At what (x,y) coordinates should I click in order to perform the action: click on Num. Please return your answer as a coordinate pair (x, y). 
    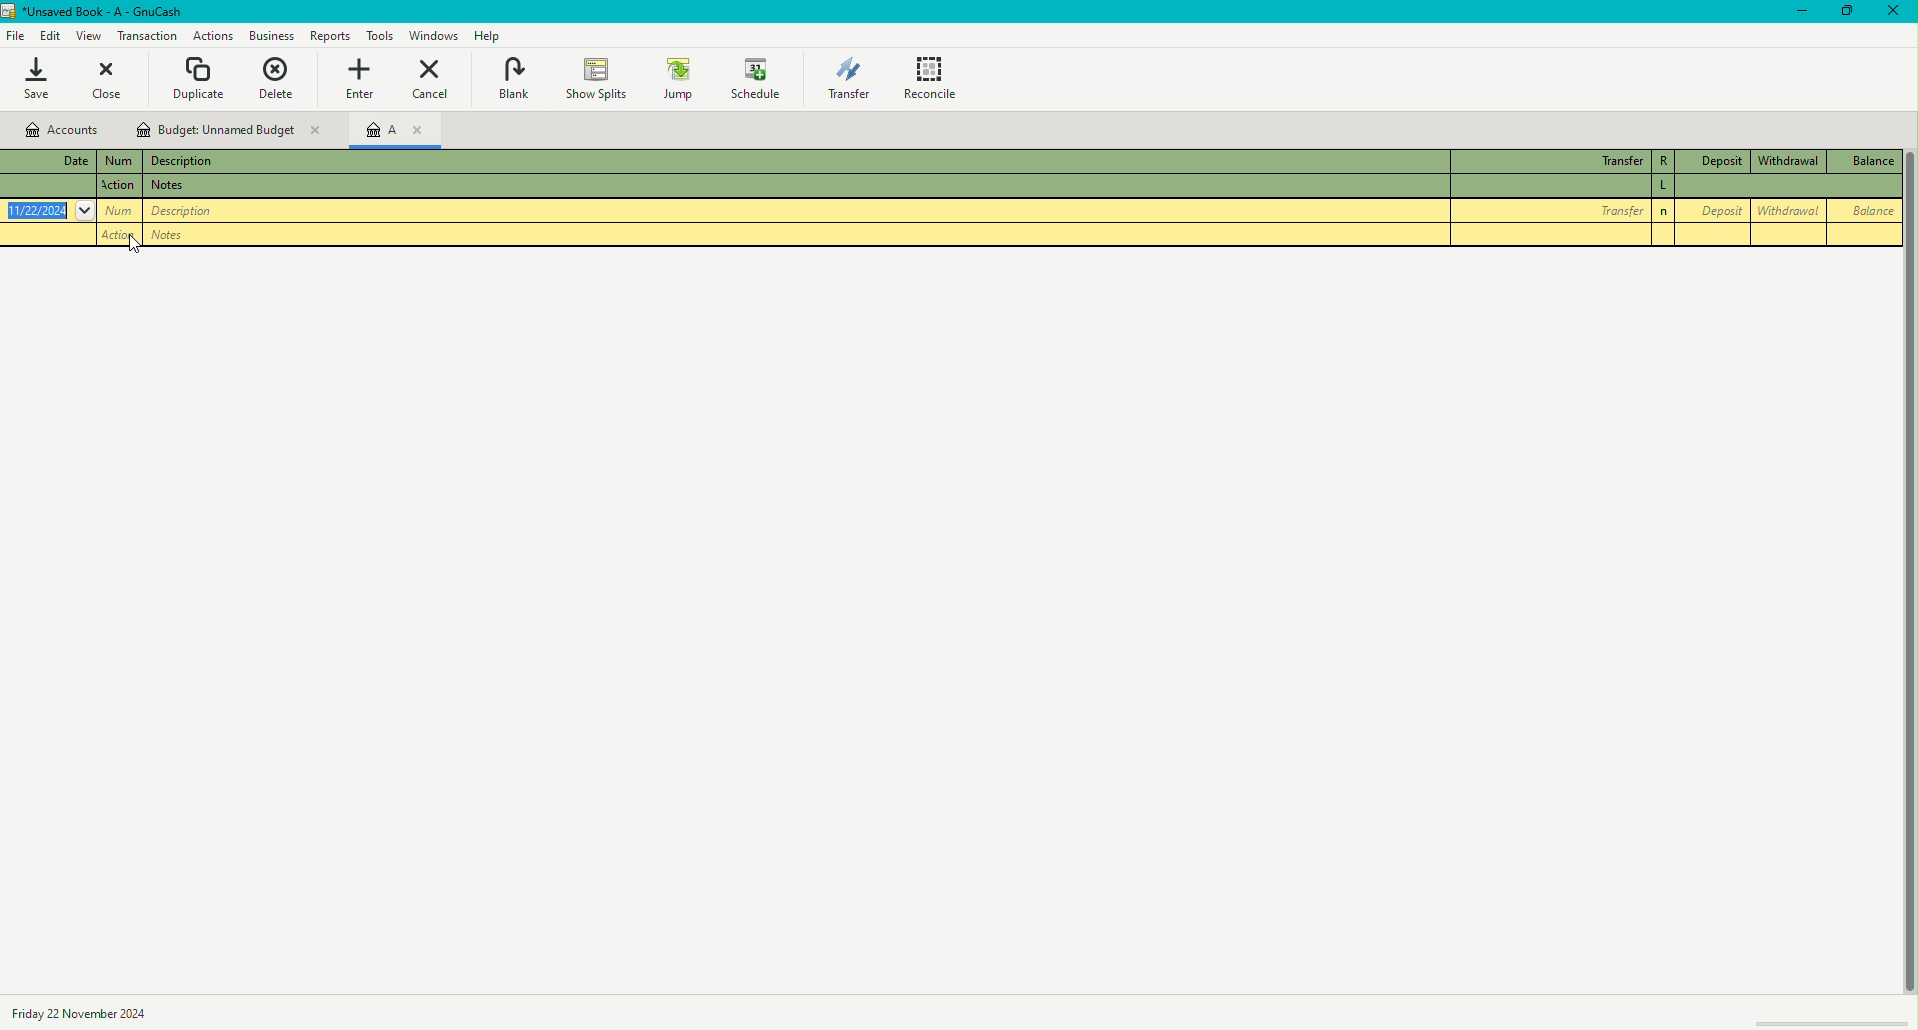
    Looking at the image, I should click on (118, 159).